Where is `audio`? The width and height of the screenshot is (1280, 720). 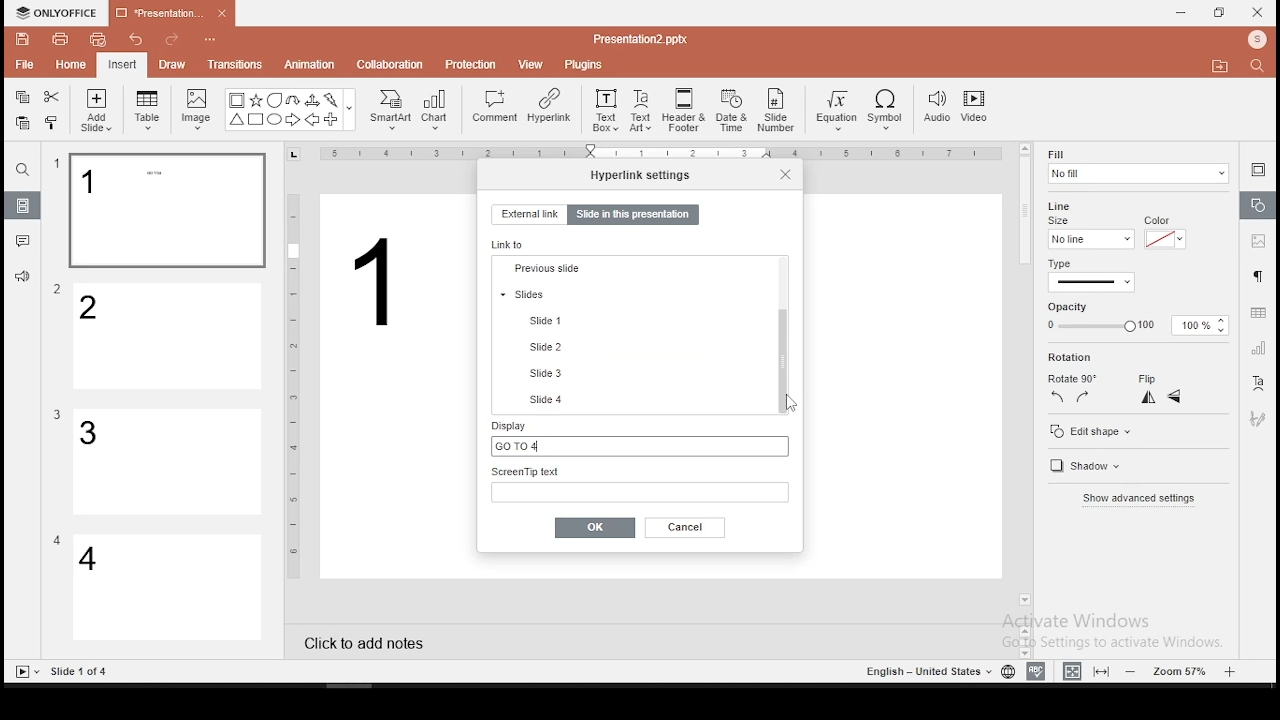
audio is located at coordinates (937, 108).